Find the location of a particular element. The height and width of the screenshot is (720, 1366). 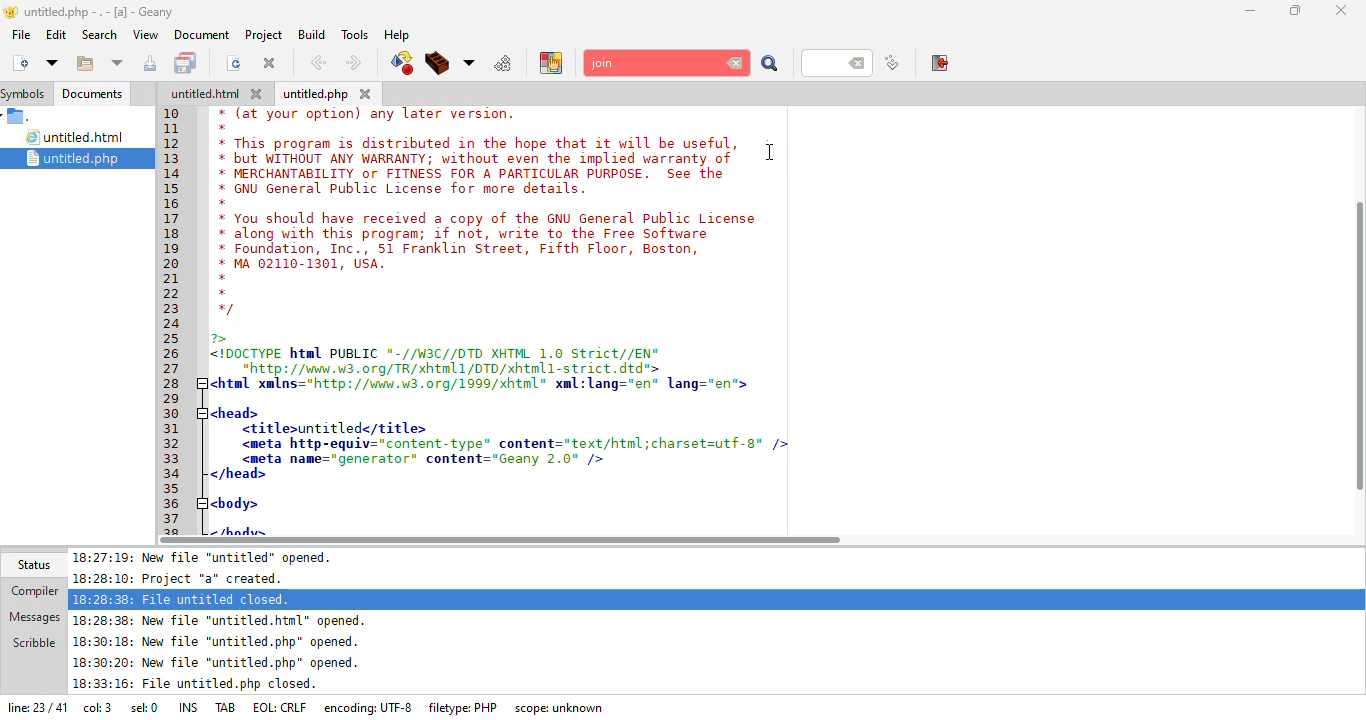

21 is located at coordinates (173, 278).